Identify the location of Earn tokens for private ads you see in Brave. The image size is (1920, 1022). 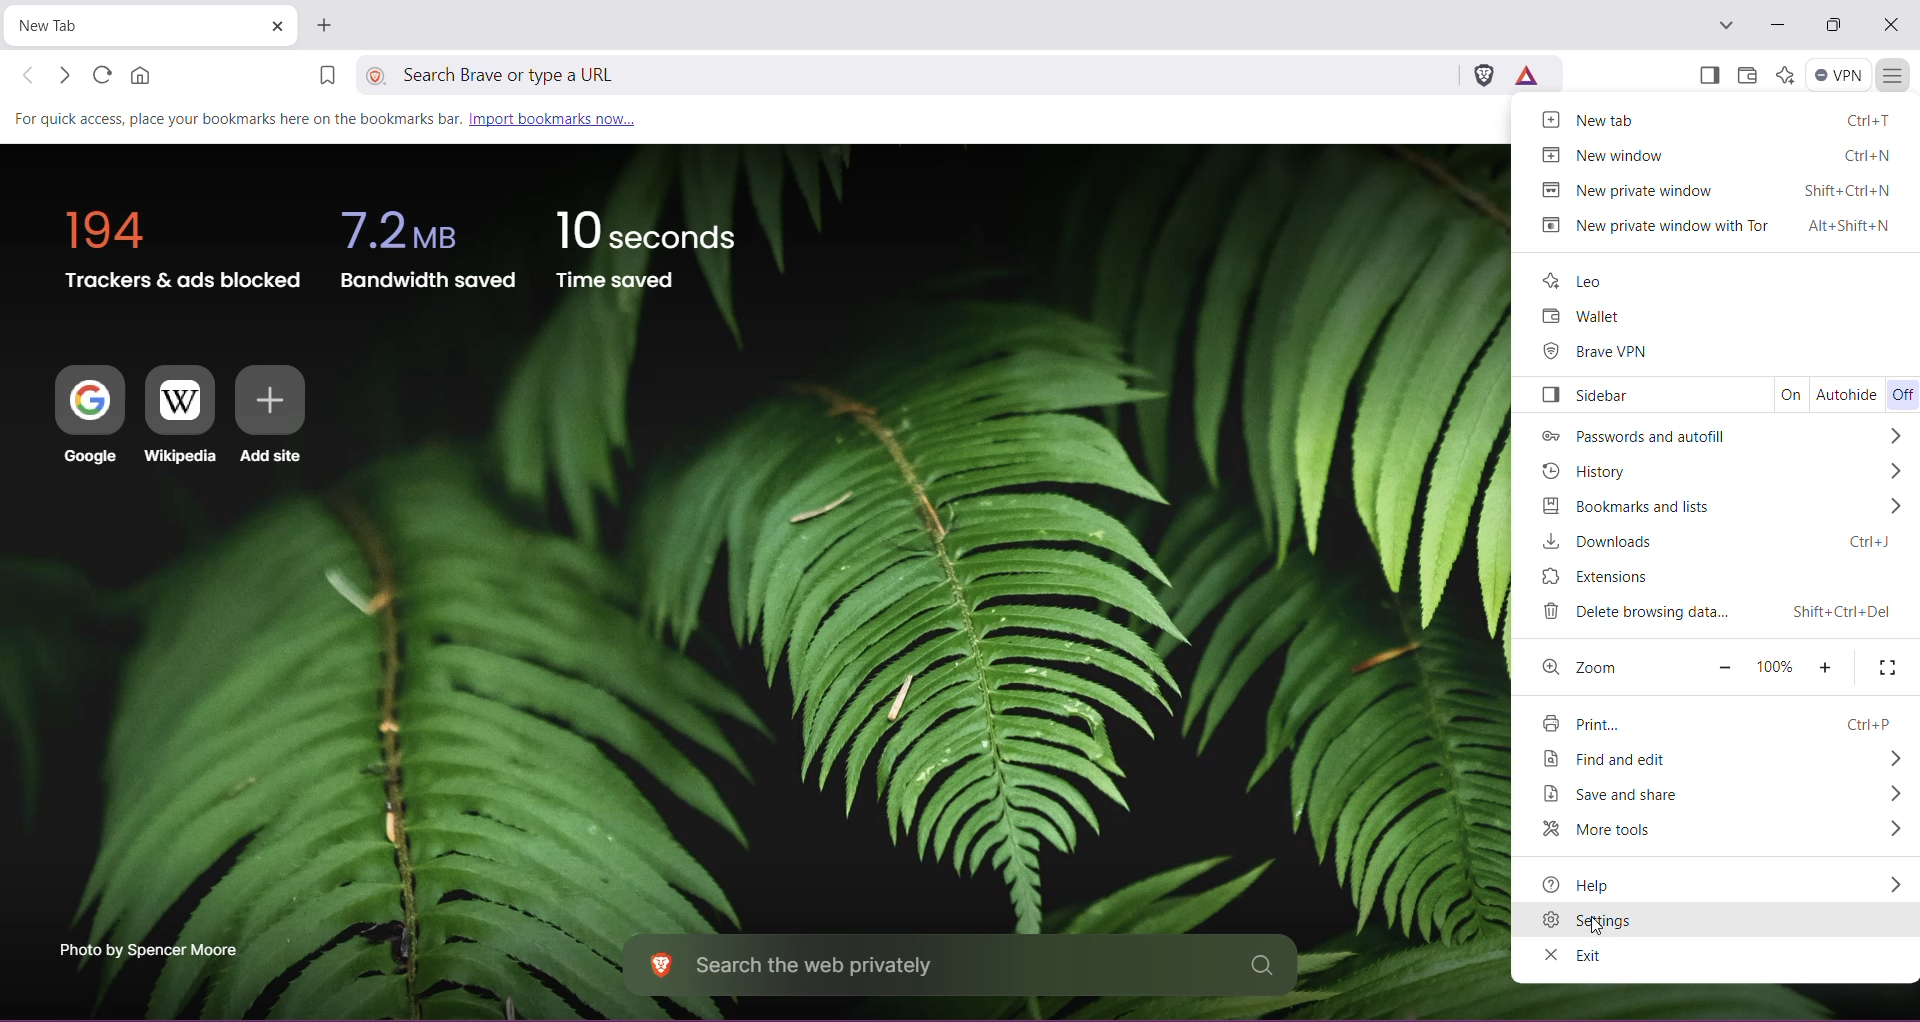
(1526, 74).